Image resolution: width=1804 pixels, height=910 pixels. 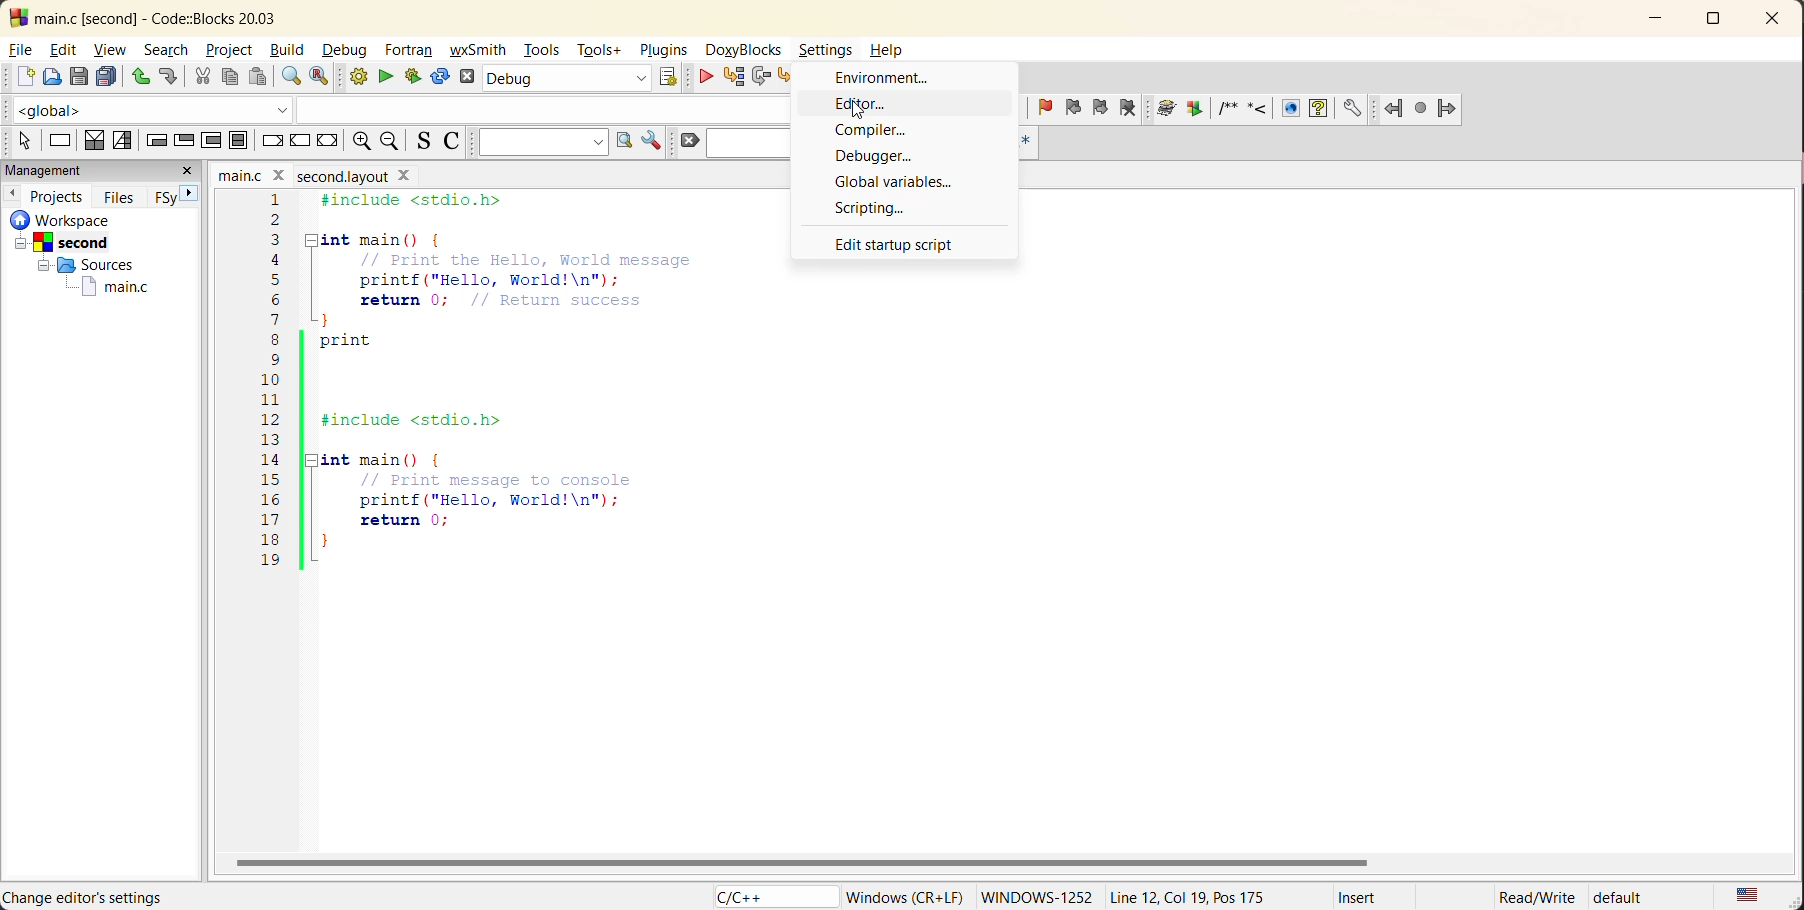 What do you see at coordinates (442, 77) in the screenshot?
I see `rebuild` at bounding box center [442, 77].